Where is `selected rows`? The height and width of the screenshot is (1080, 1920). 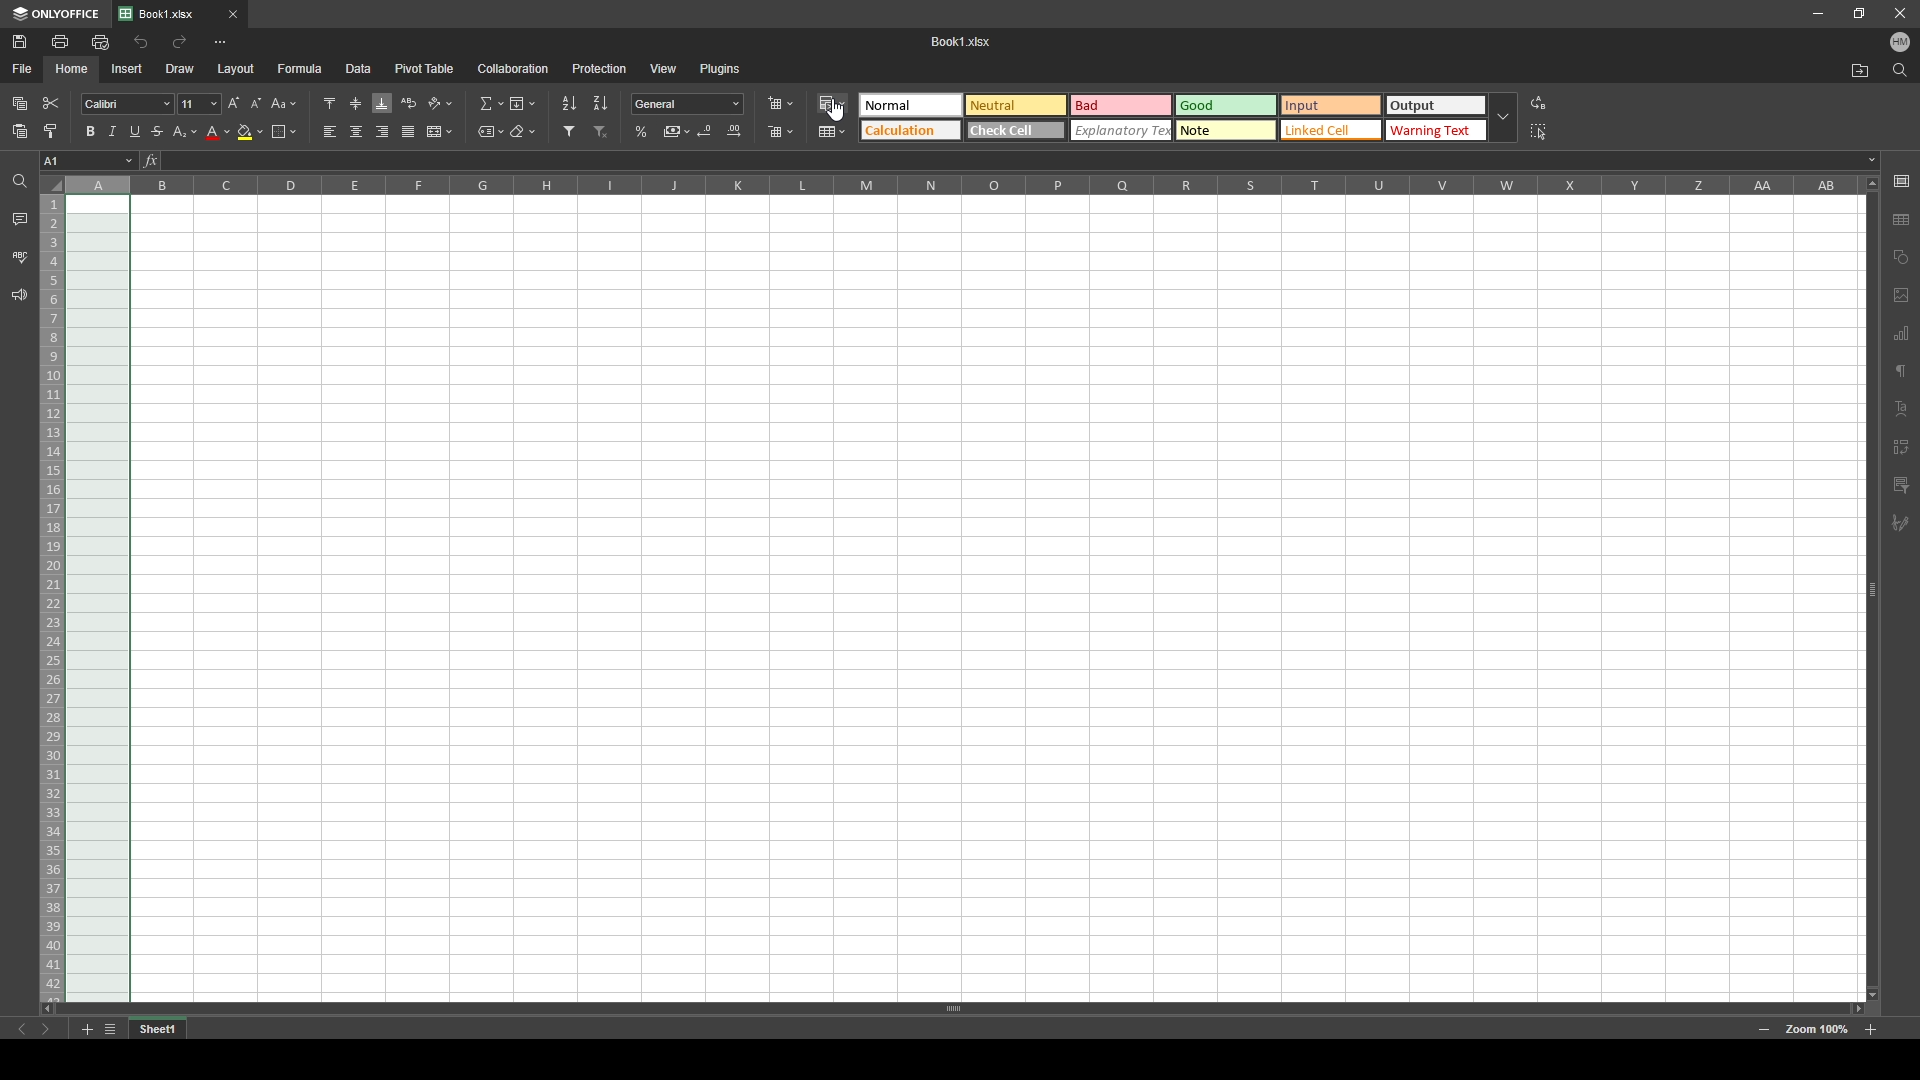
selected rows is located at coordinates (50, 599).